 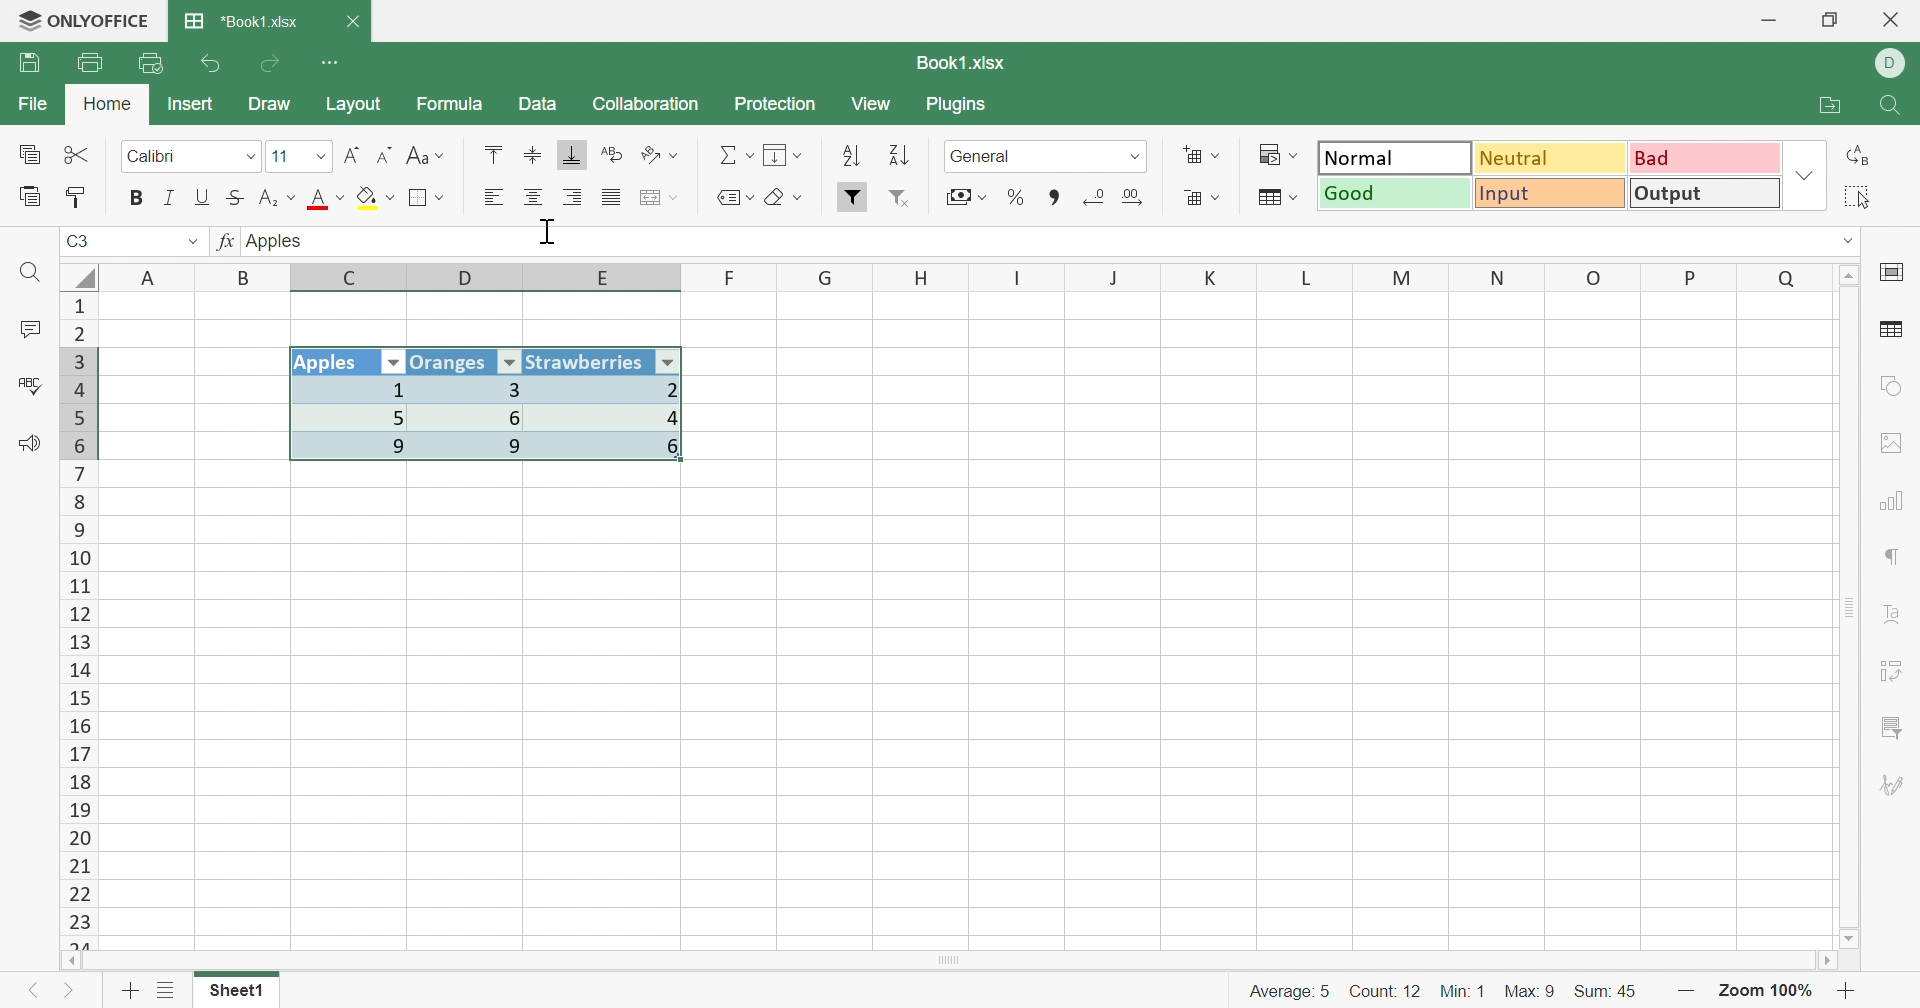 I want to click on fx, so click(x=224, y=243).